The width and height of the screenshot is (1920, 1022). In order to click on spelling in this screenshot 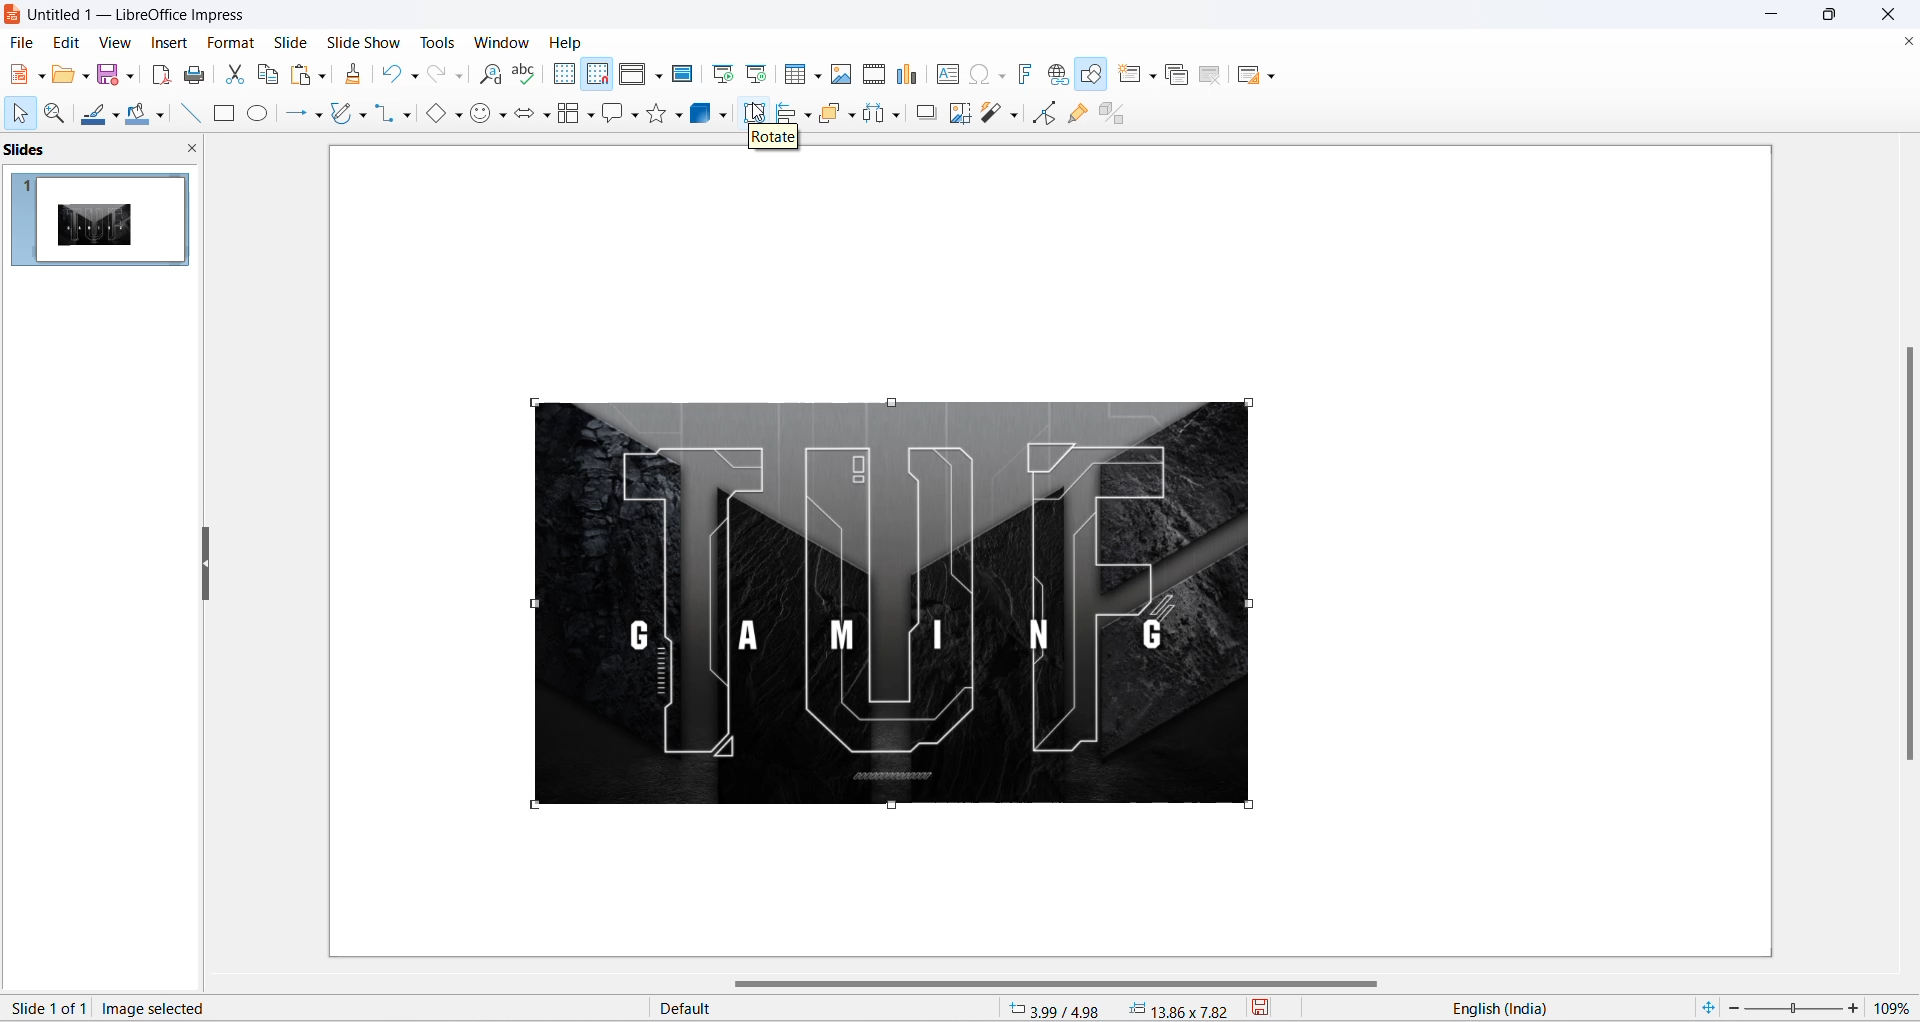, I will do `click(524, 75)`.